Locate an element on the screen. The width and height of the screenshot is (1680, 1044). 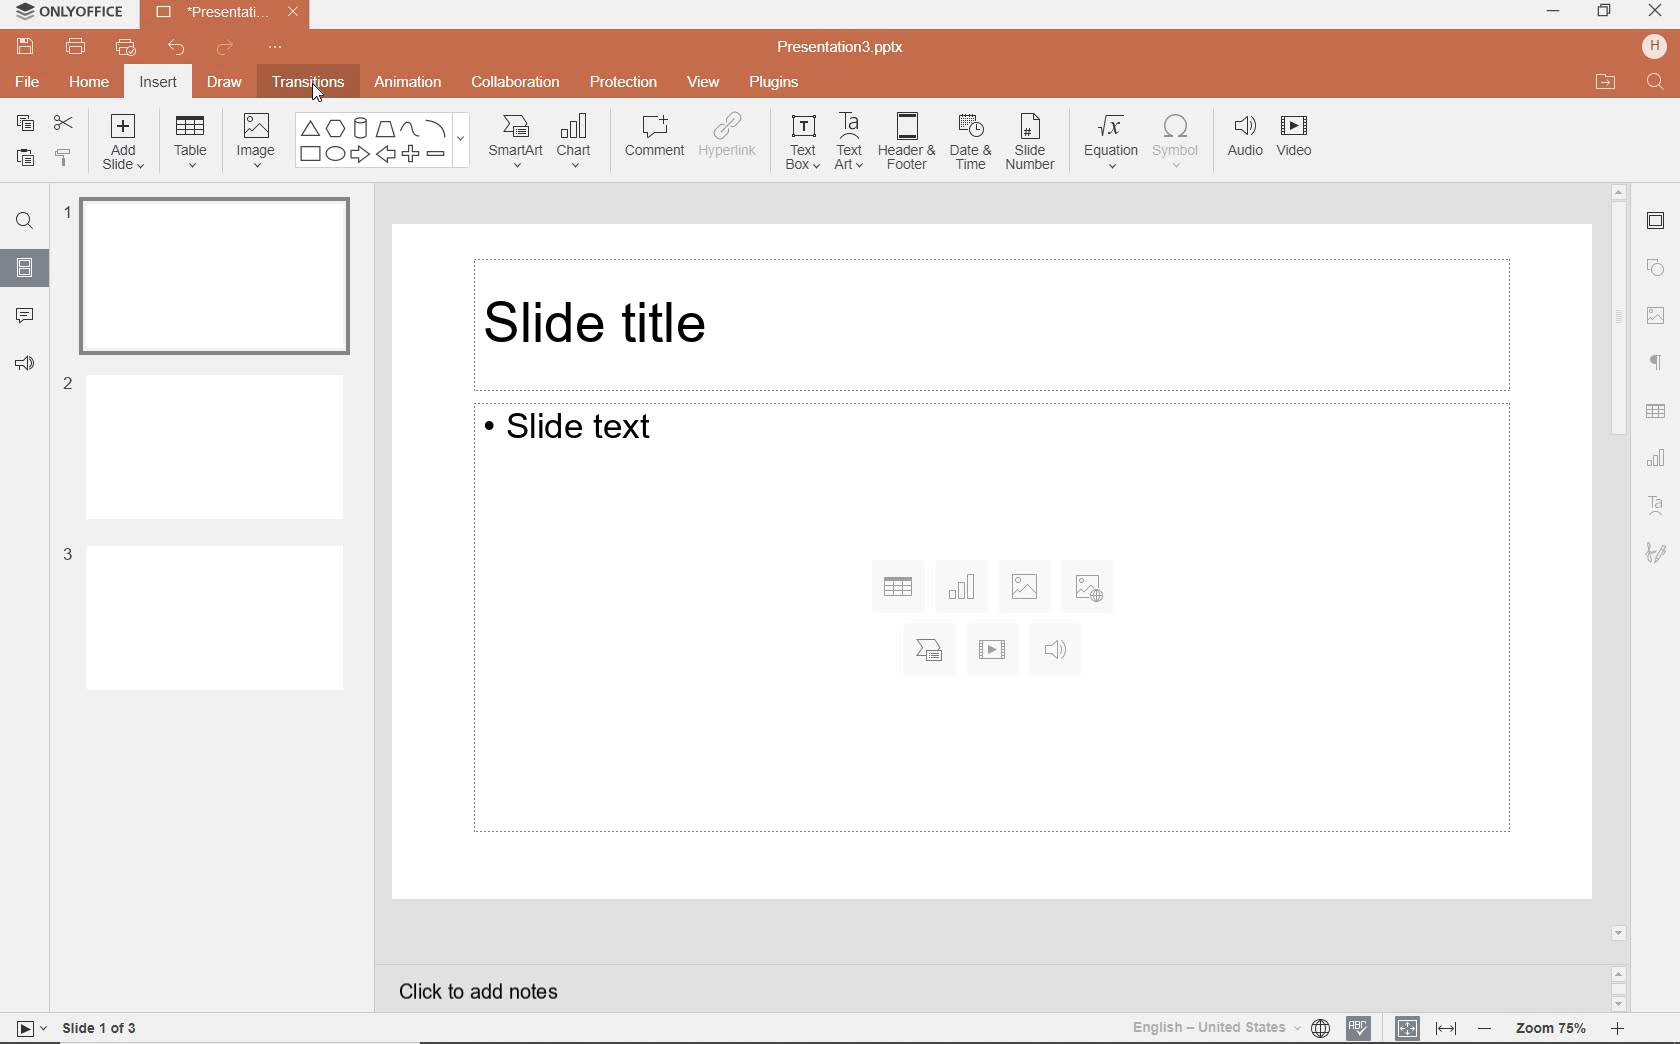
RESTORE is located at coordinates (1606, 12).